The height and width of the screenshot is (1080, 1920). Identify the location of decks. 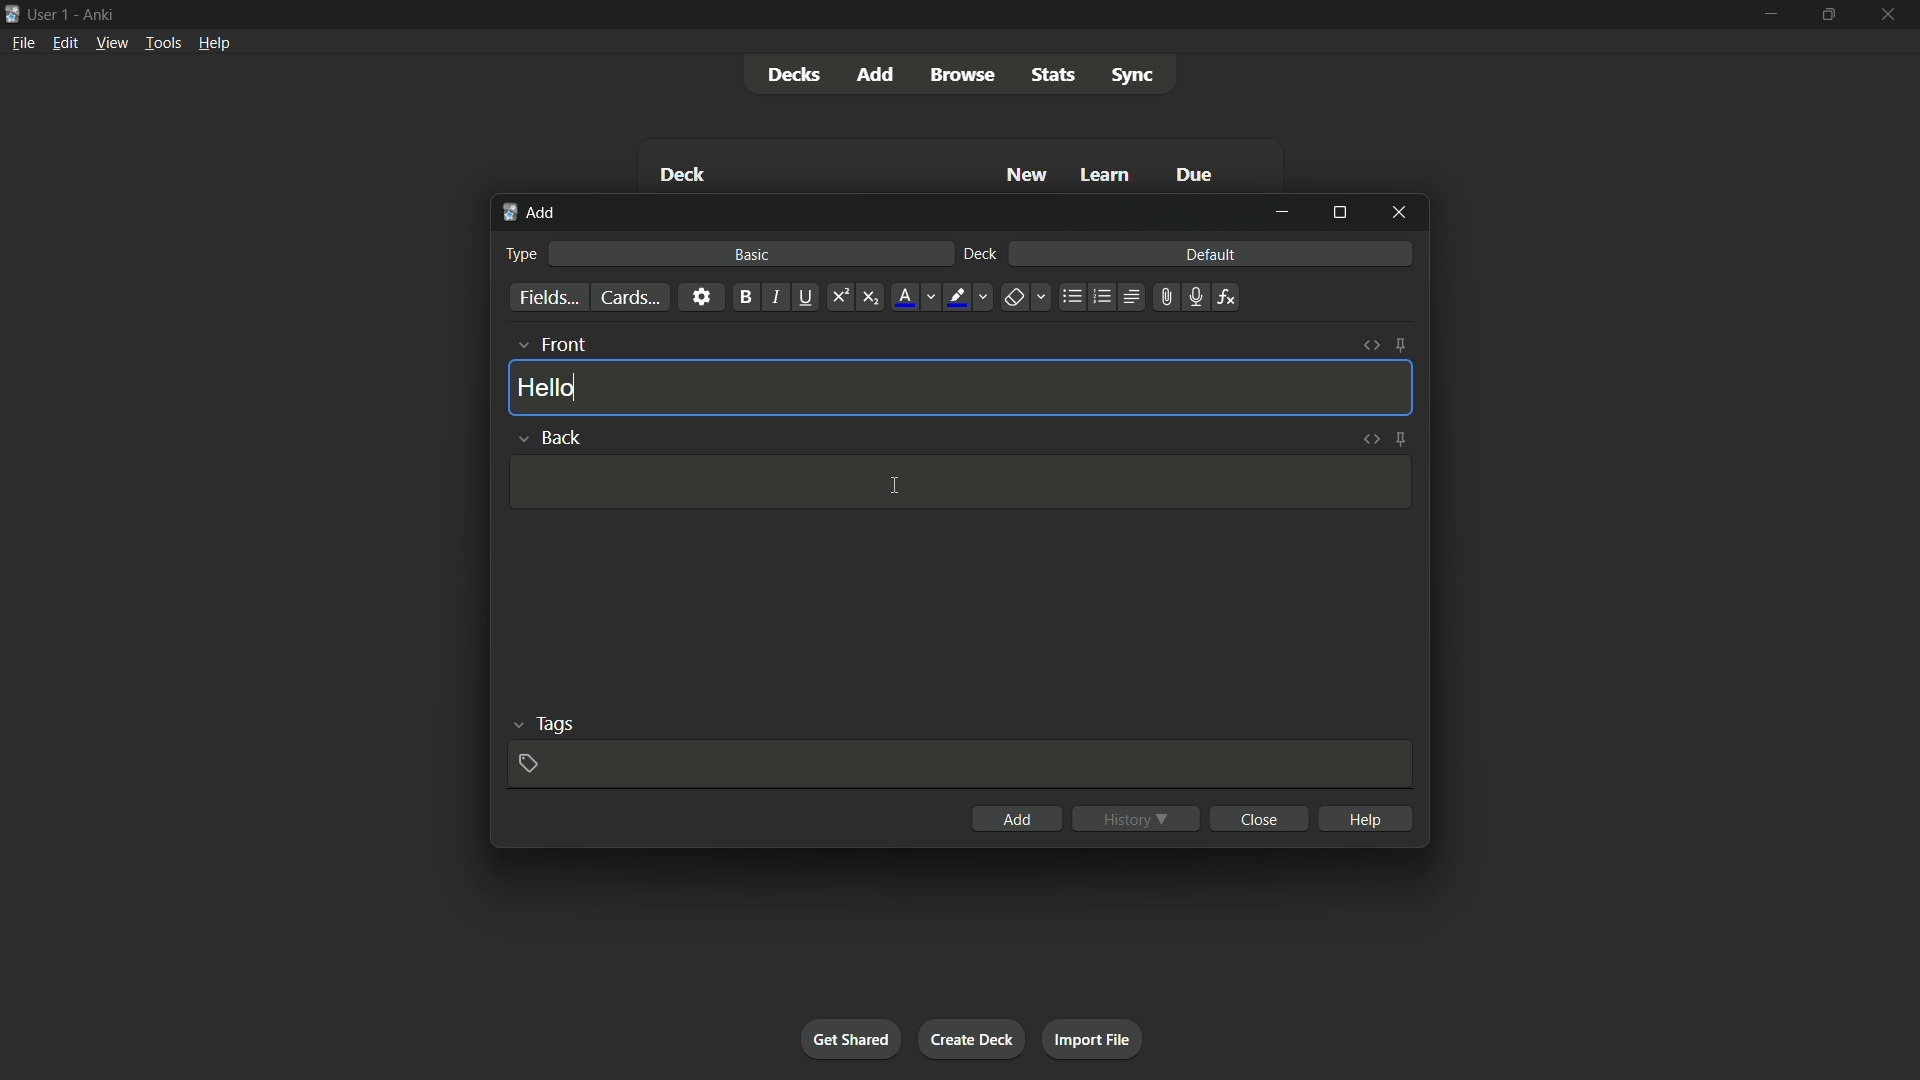
(795, 76).